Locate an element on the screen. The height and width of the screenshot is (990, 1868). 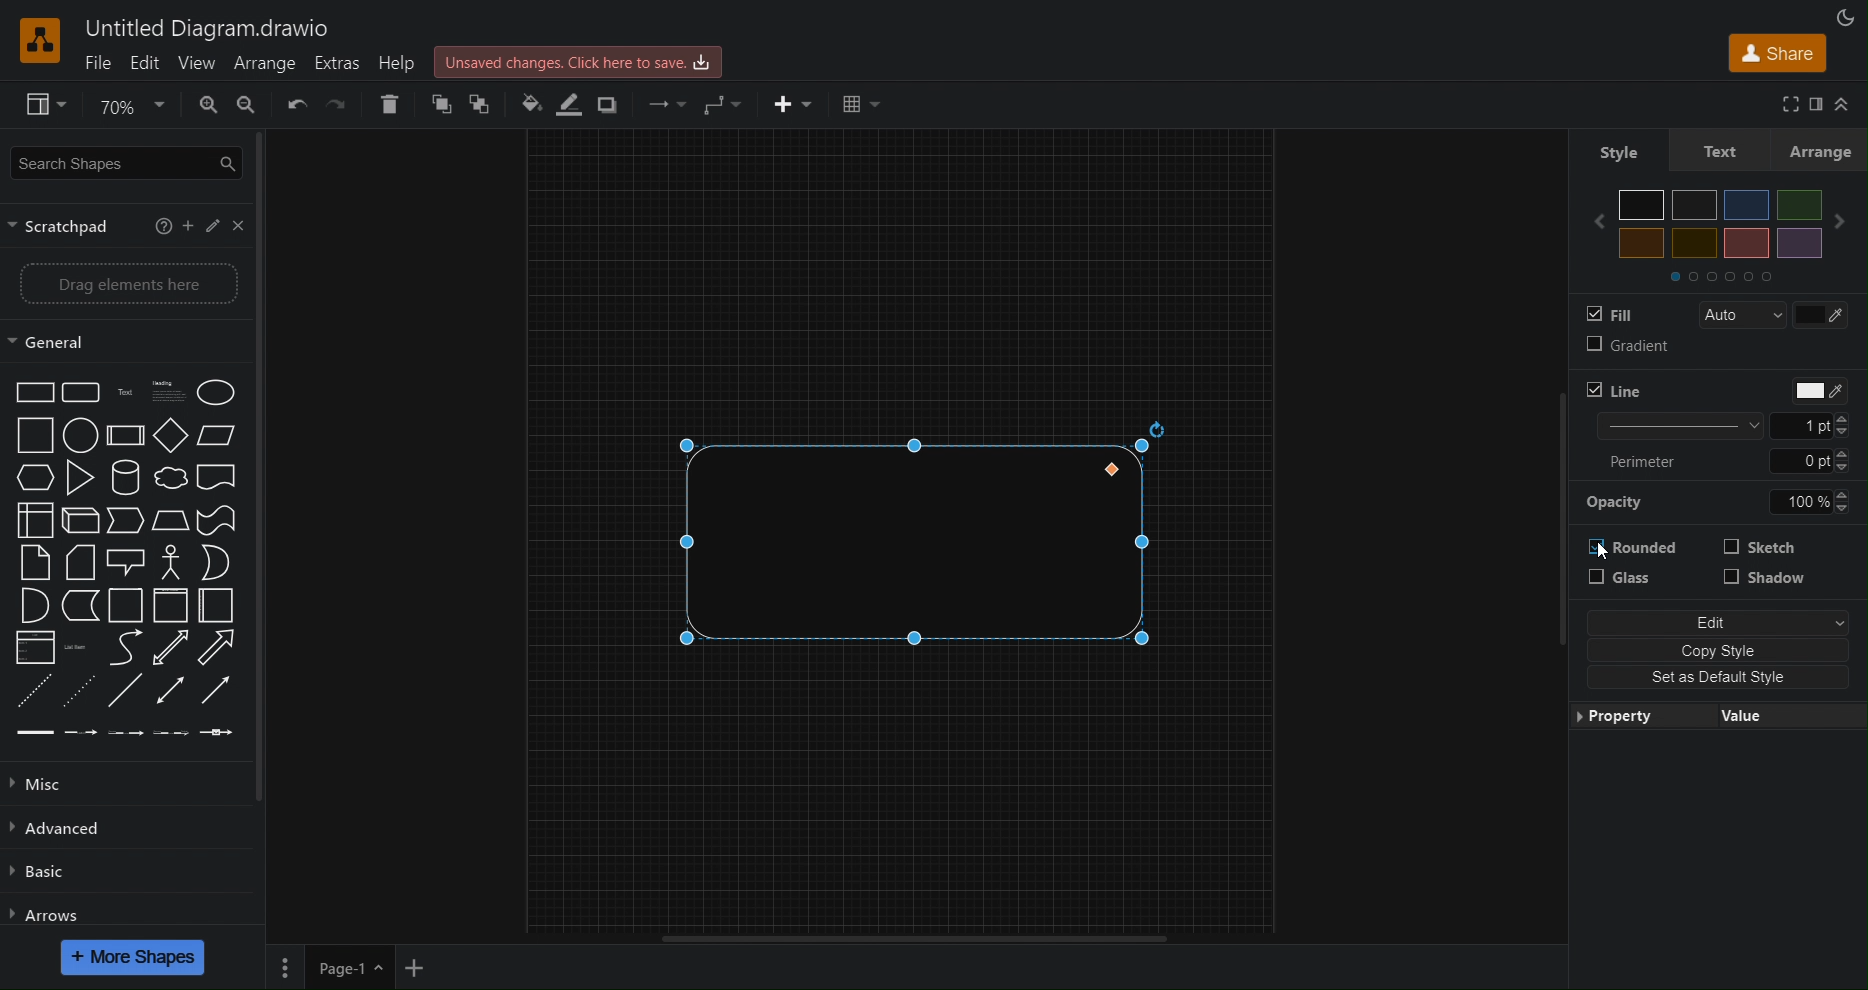
Fullscreen is located at coordinates (1783, 105).